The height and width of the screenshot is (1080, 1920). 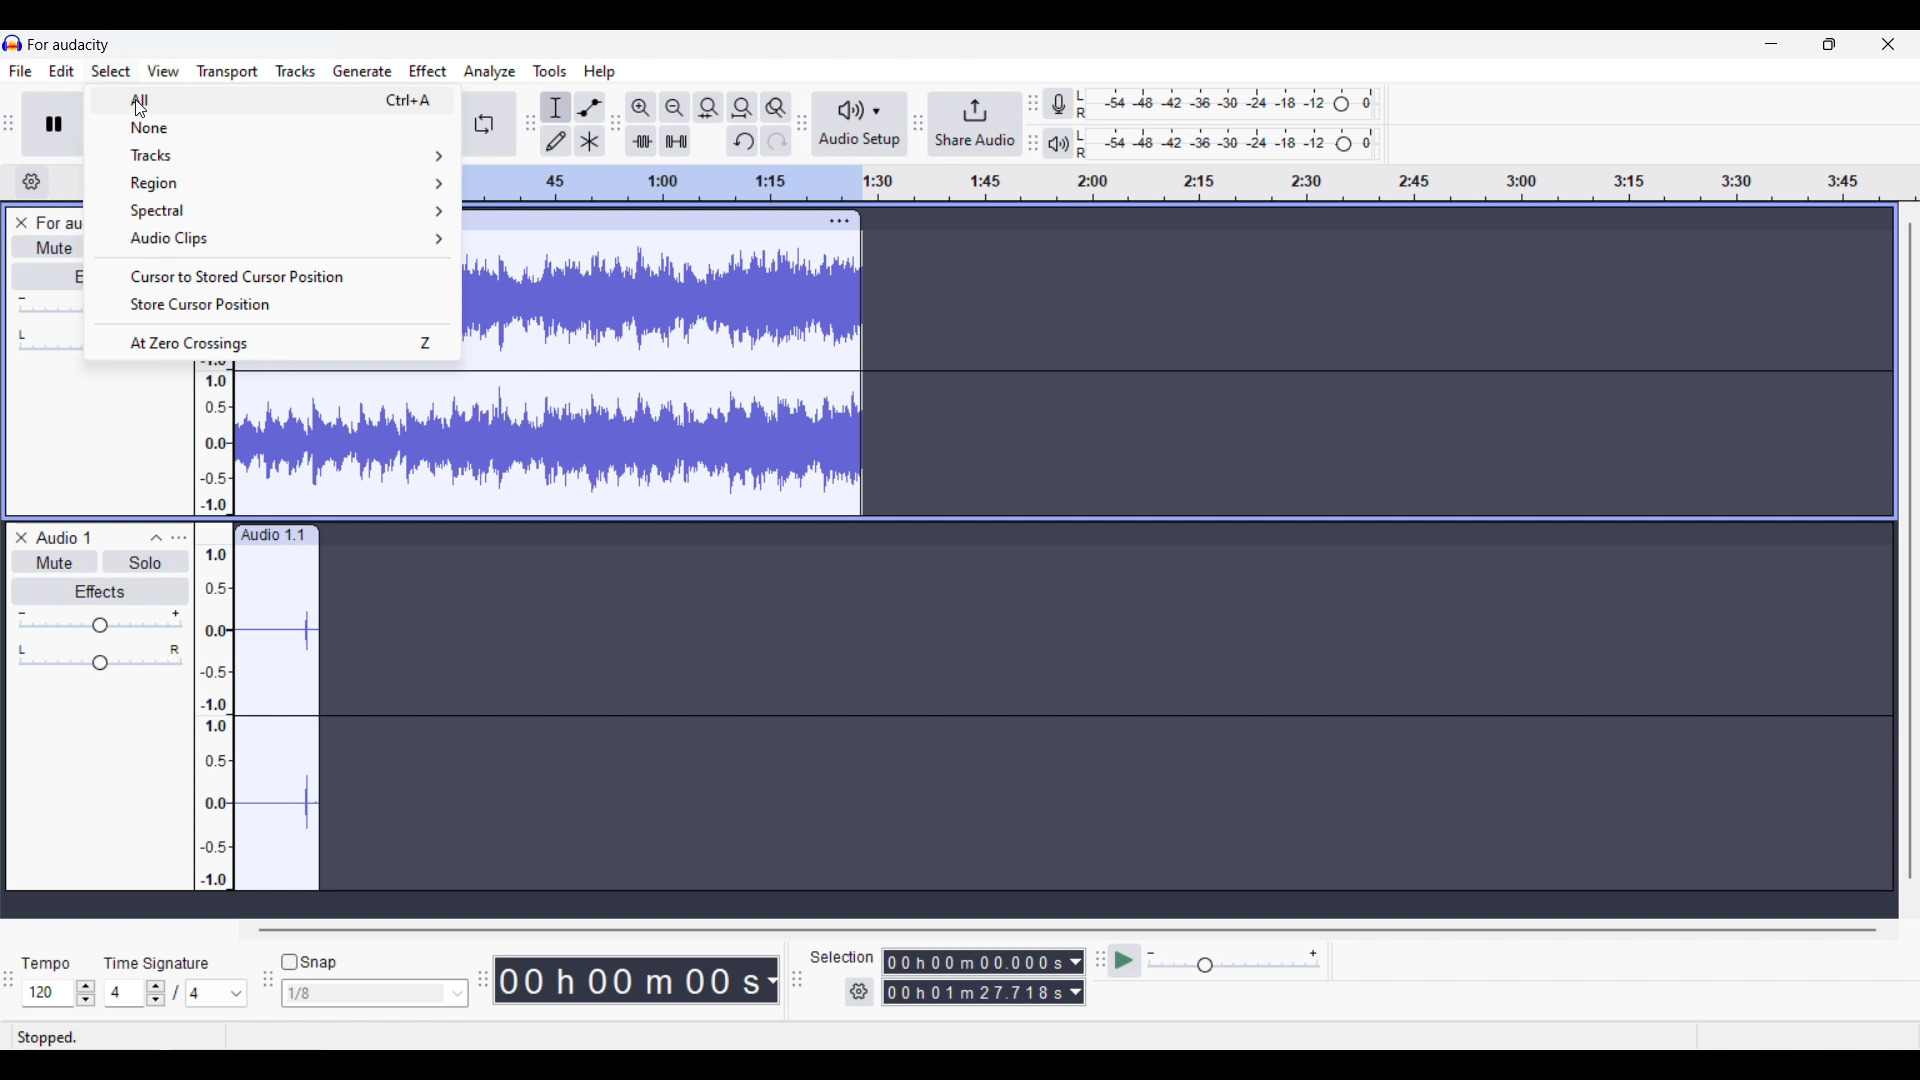 What do you see at coordinates (639, 221) in the screenshot?
I see `click to move` at bounding box center [639, 221].